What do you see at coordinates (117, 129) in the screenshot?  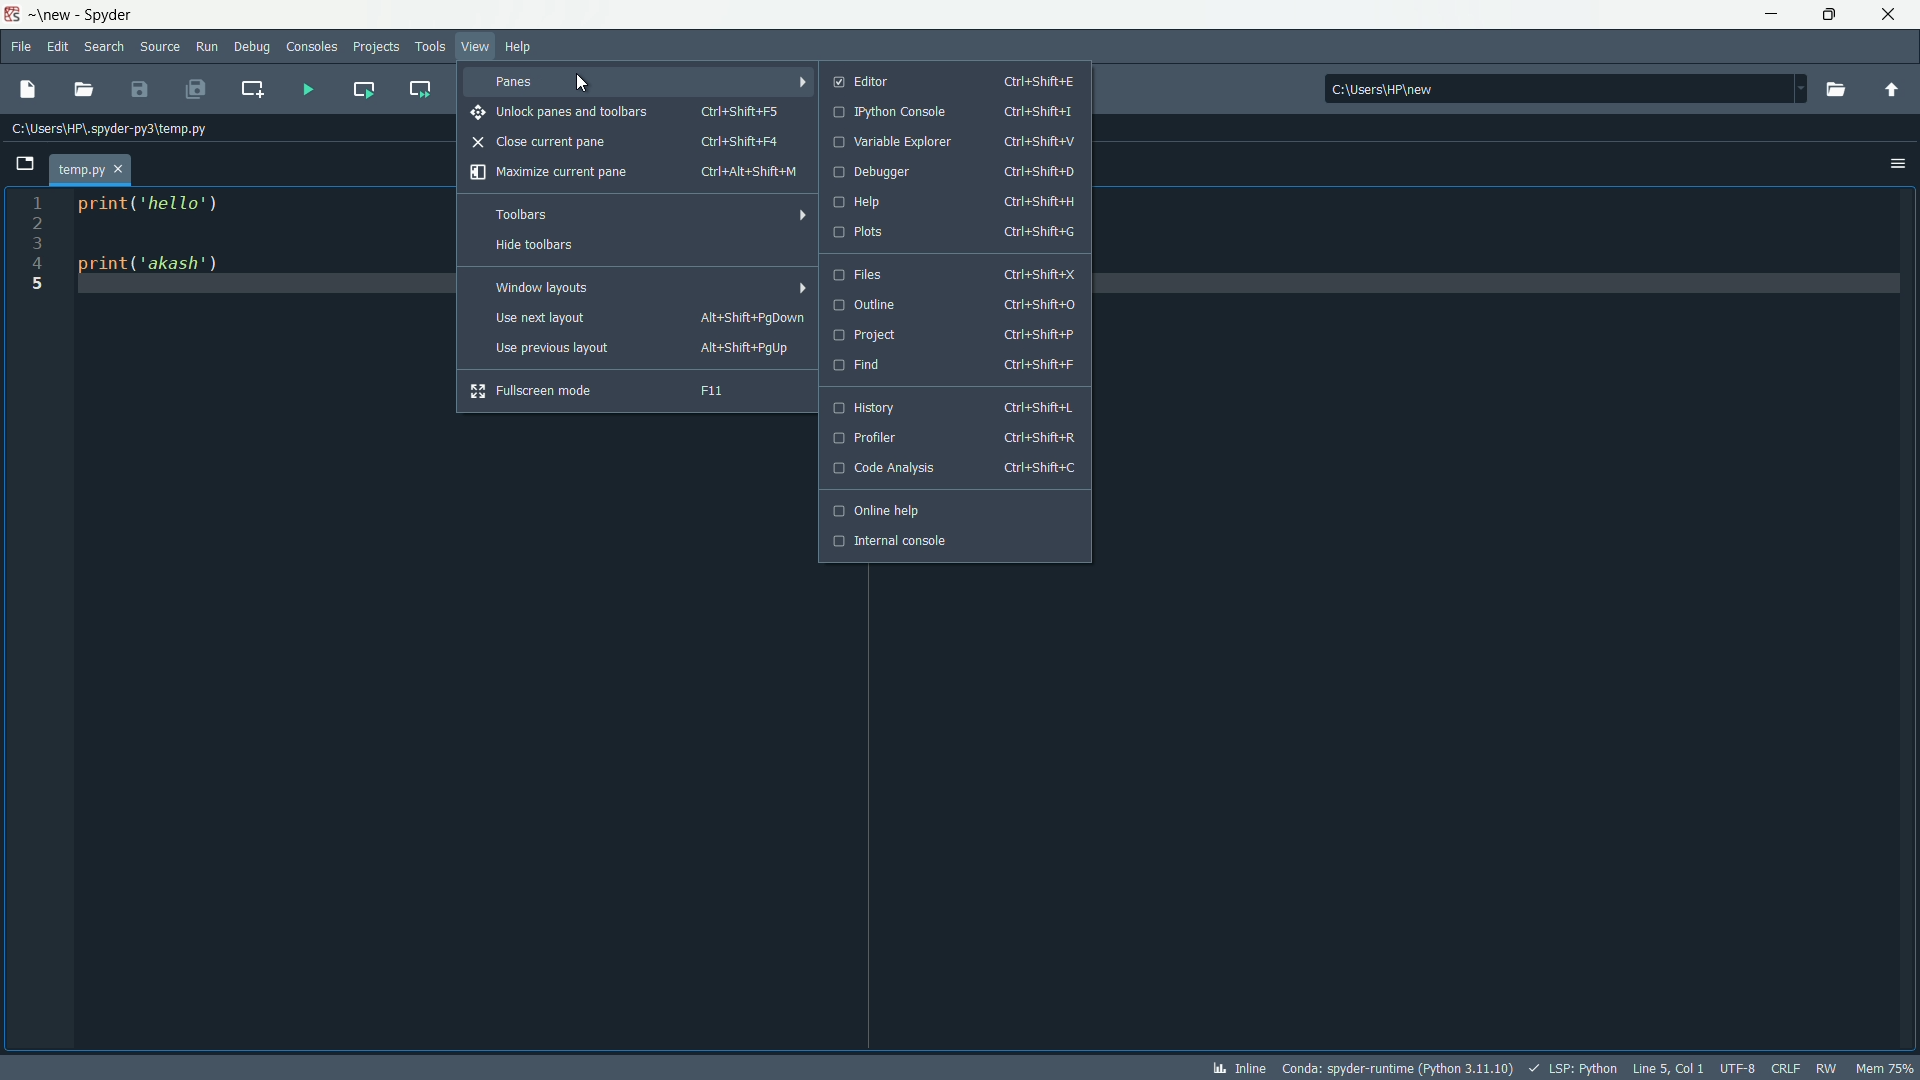 I see `Current path` at bounding box center [117, 129].